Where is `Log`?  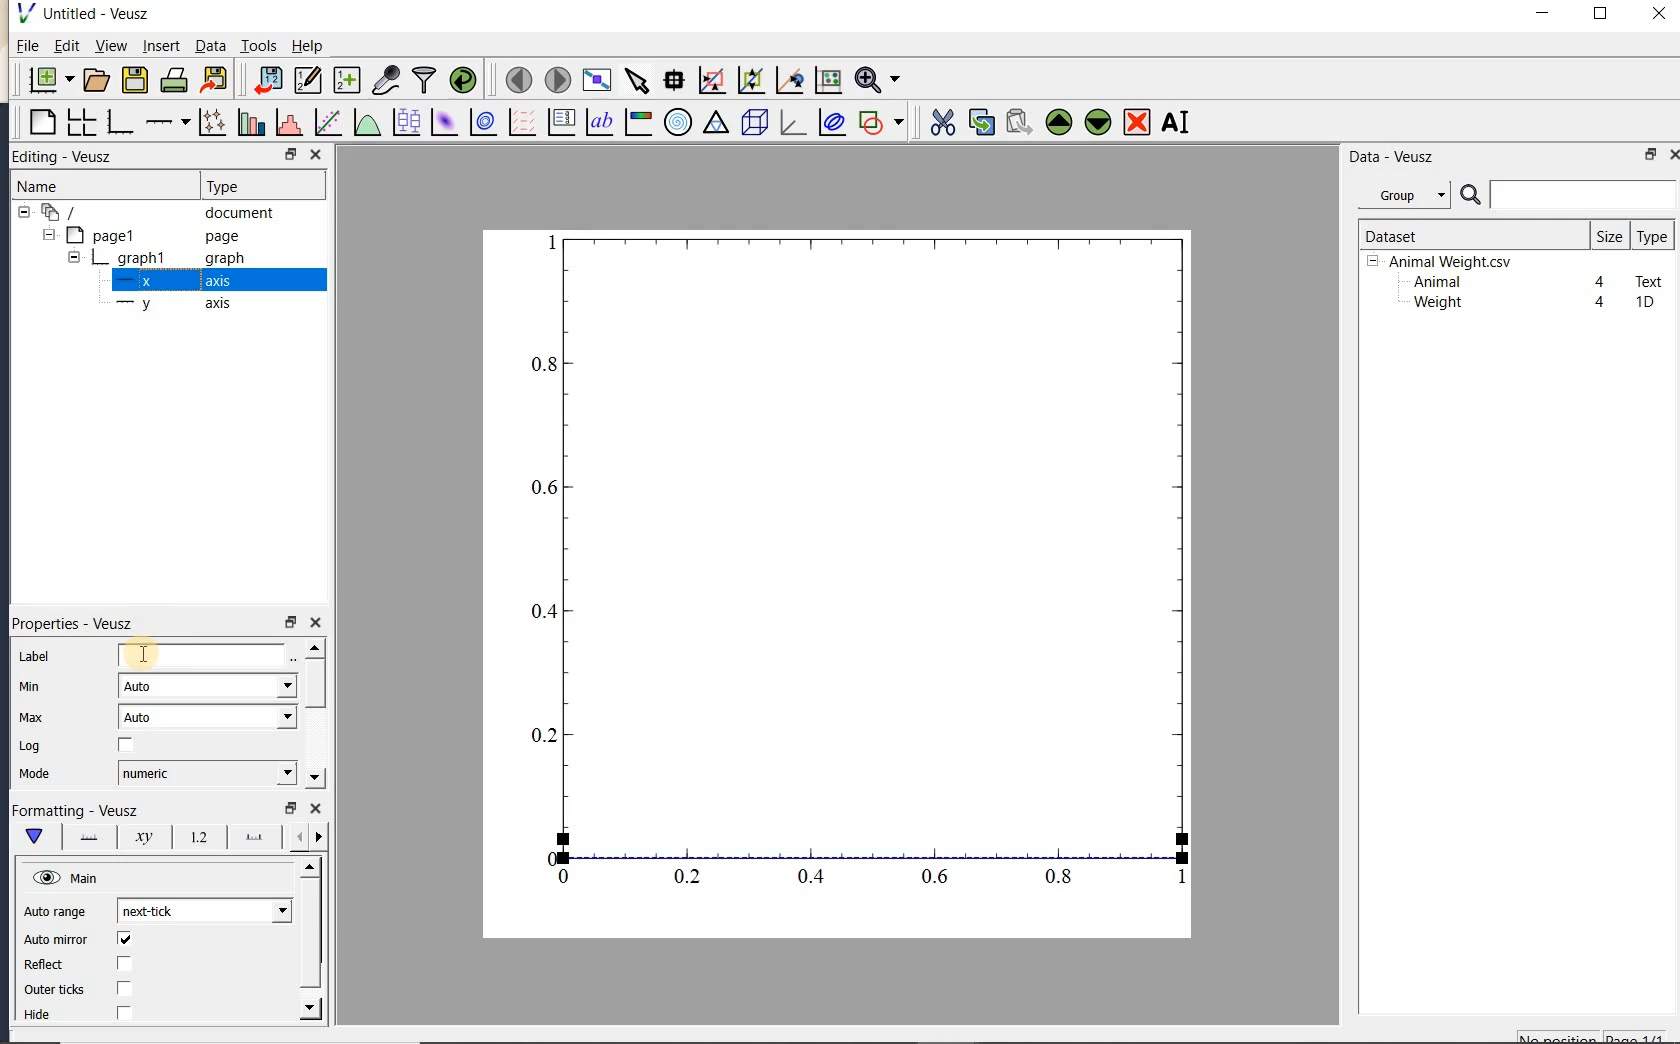
Log is located at coordinates (30, 746).